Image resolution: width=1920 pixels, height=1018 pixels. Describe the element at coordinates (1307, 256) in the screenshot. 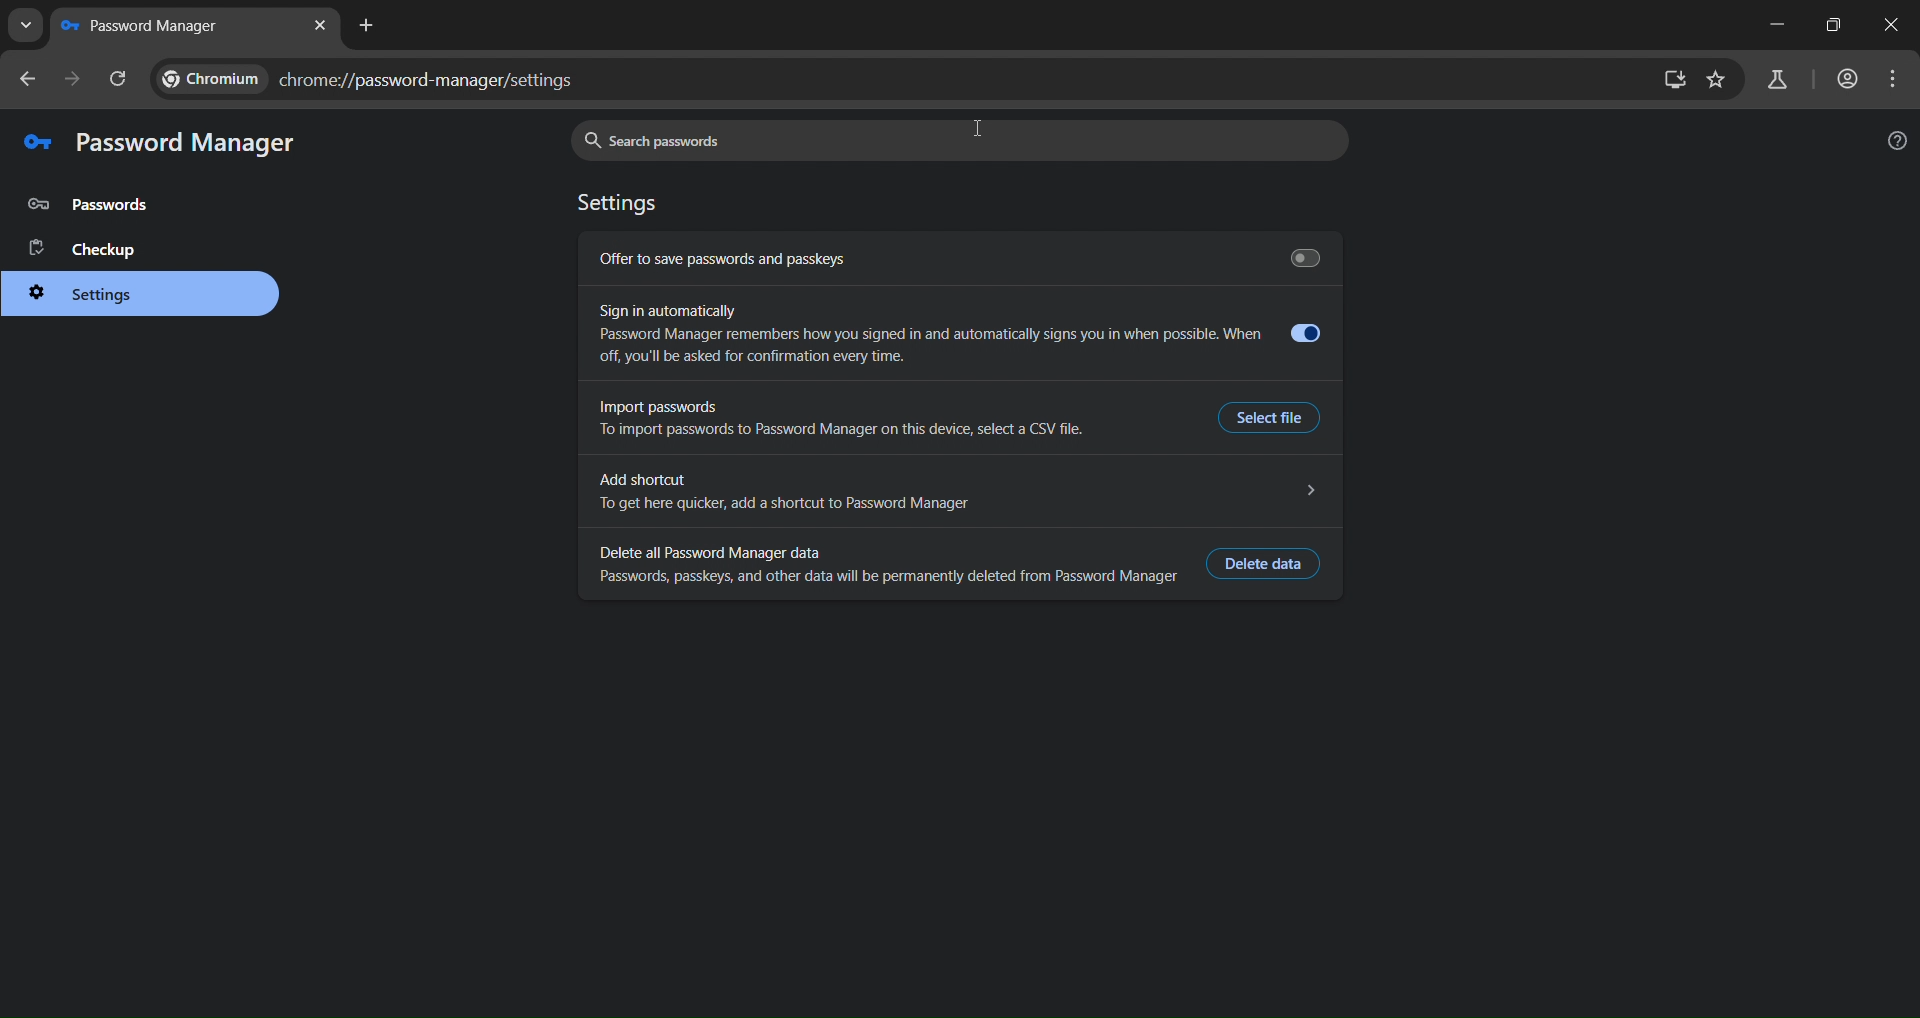

I see `Save passwords toggle` at that location.